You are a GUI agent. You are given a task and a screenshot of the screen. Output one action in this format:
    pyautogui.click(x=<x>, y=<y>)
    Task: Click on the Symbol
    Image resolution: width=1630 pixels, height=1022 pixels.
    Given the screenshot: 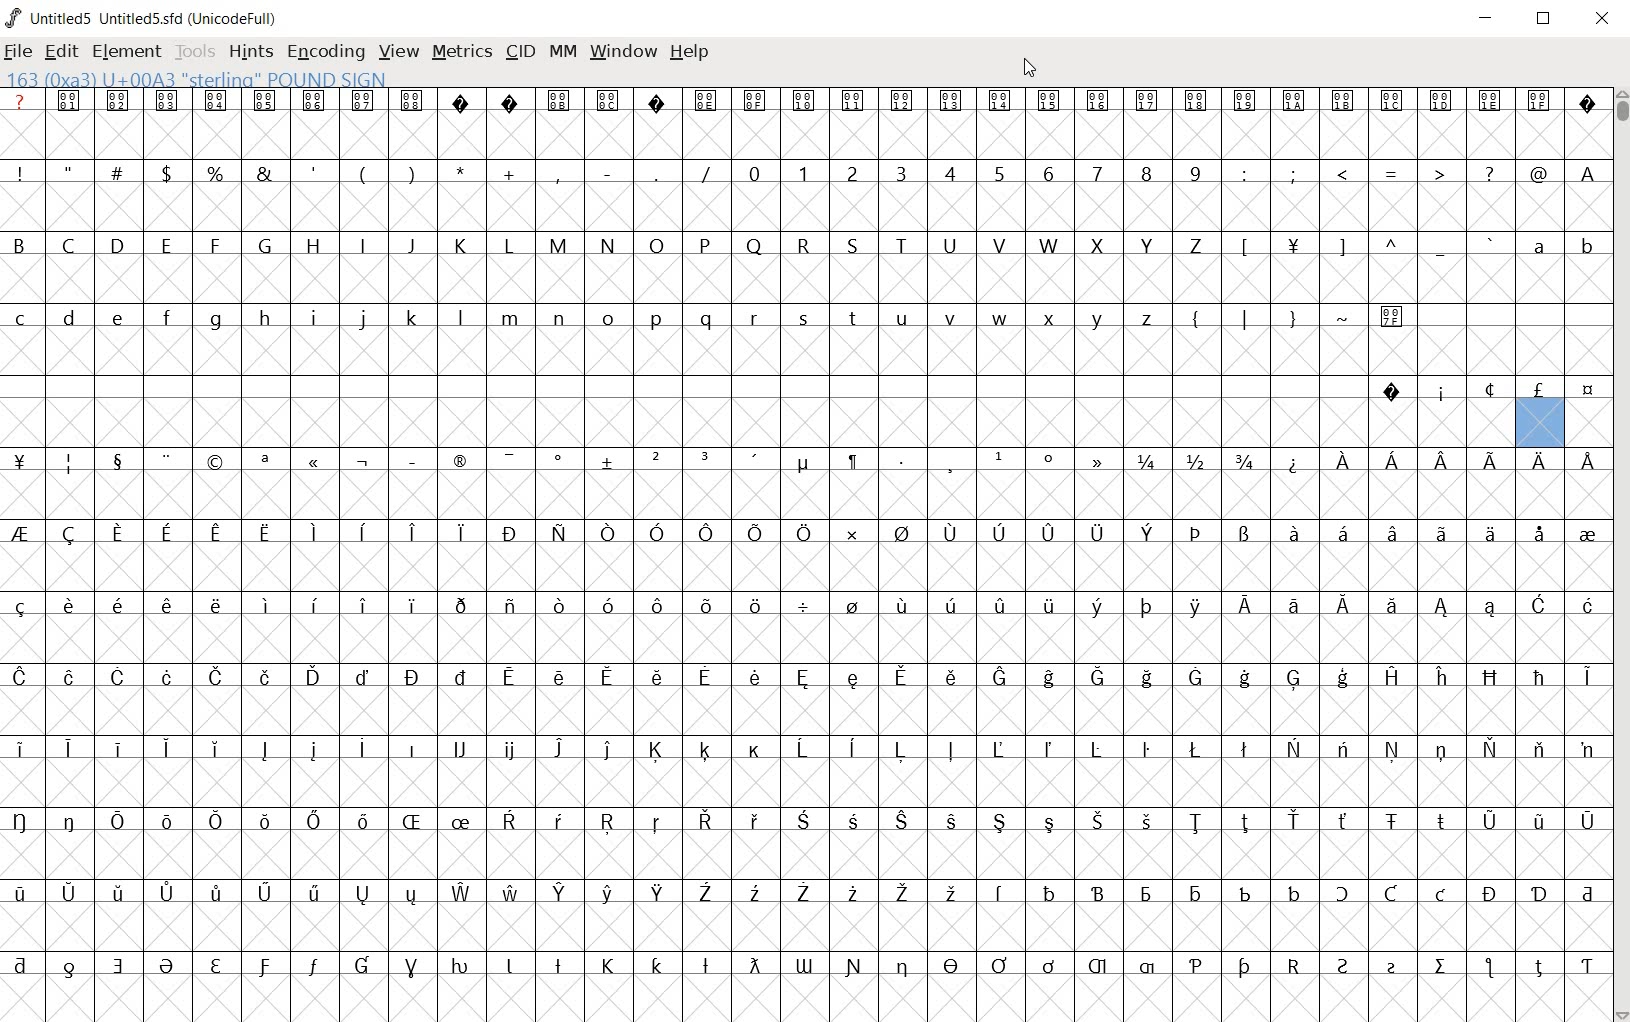 What is the action you would take?
    pyautogui.click(x=1394, y=315)
    